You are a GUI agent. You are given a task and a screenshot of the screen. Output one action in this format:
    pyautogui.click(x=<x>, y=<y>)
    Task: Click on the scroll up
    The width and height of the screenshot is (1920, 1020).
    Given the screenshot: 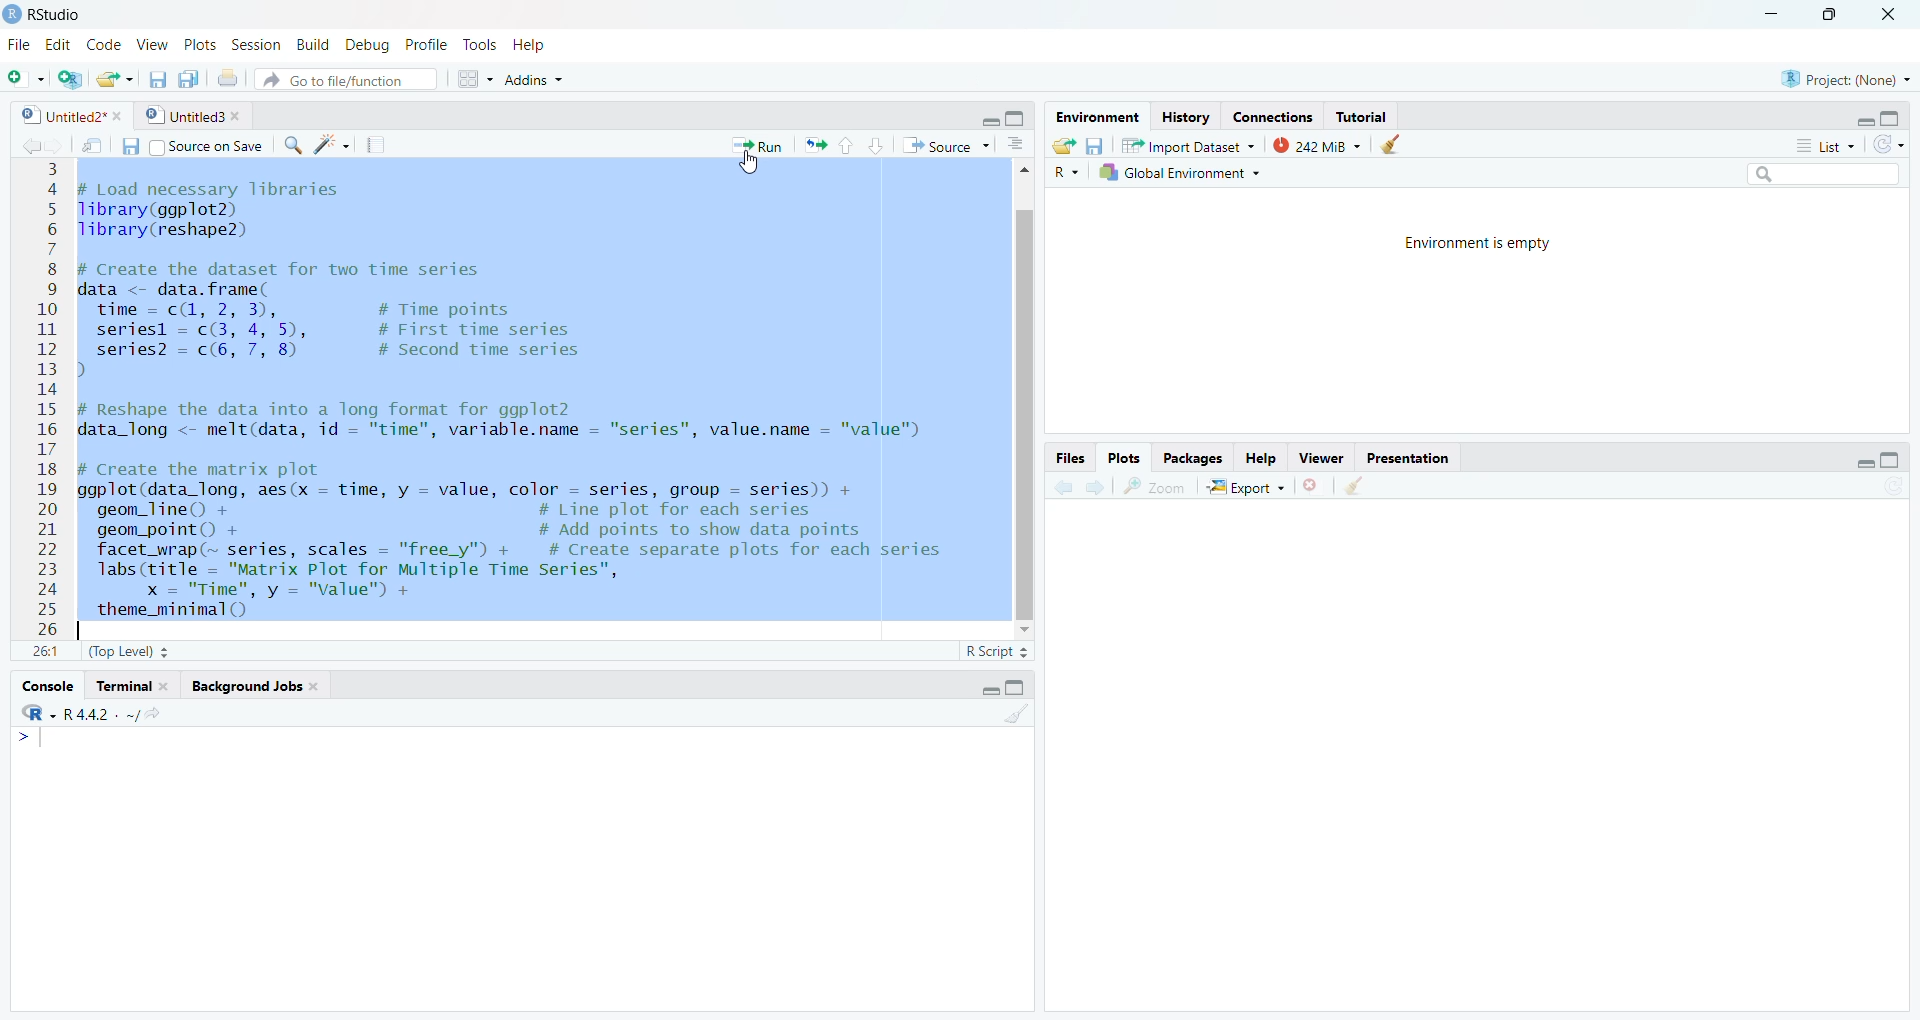 What is the action you would take?
    pyautogui.click(x=1023, y=174)
    